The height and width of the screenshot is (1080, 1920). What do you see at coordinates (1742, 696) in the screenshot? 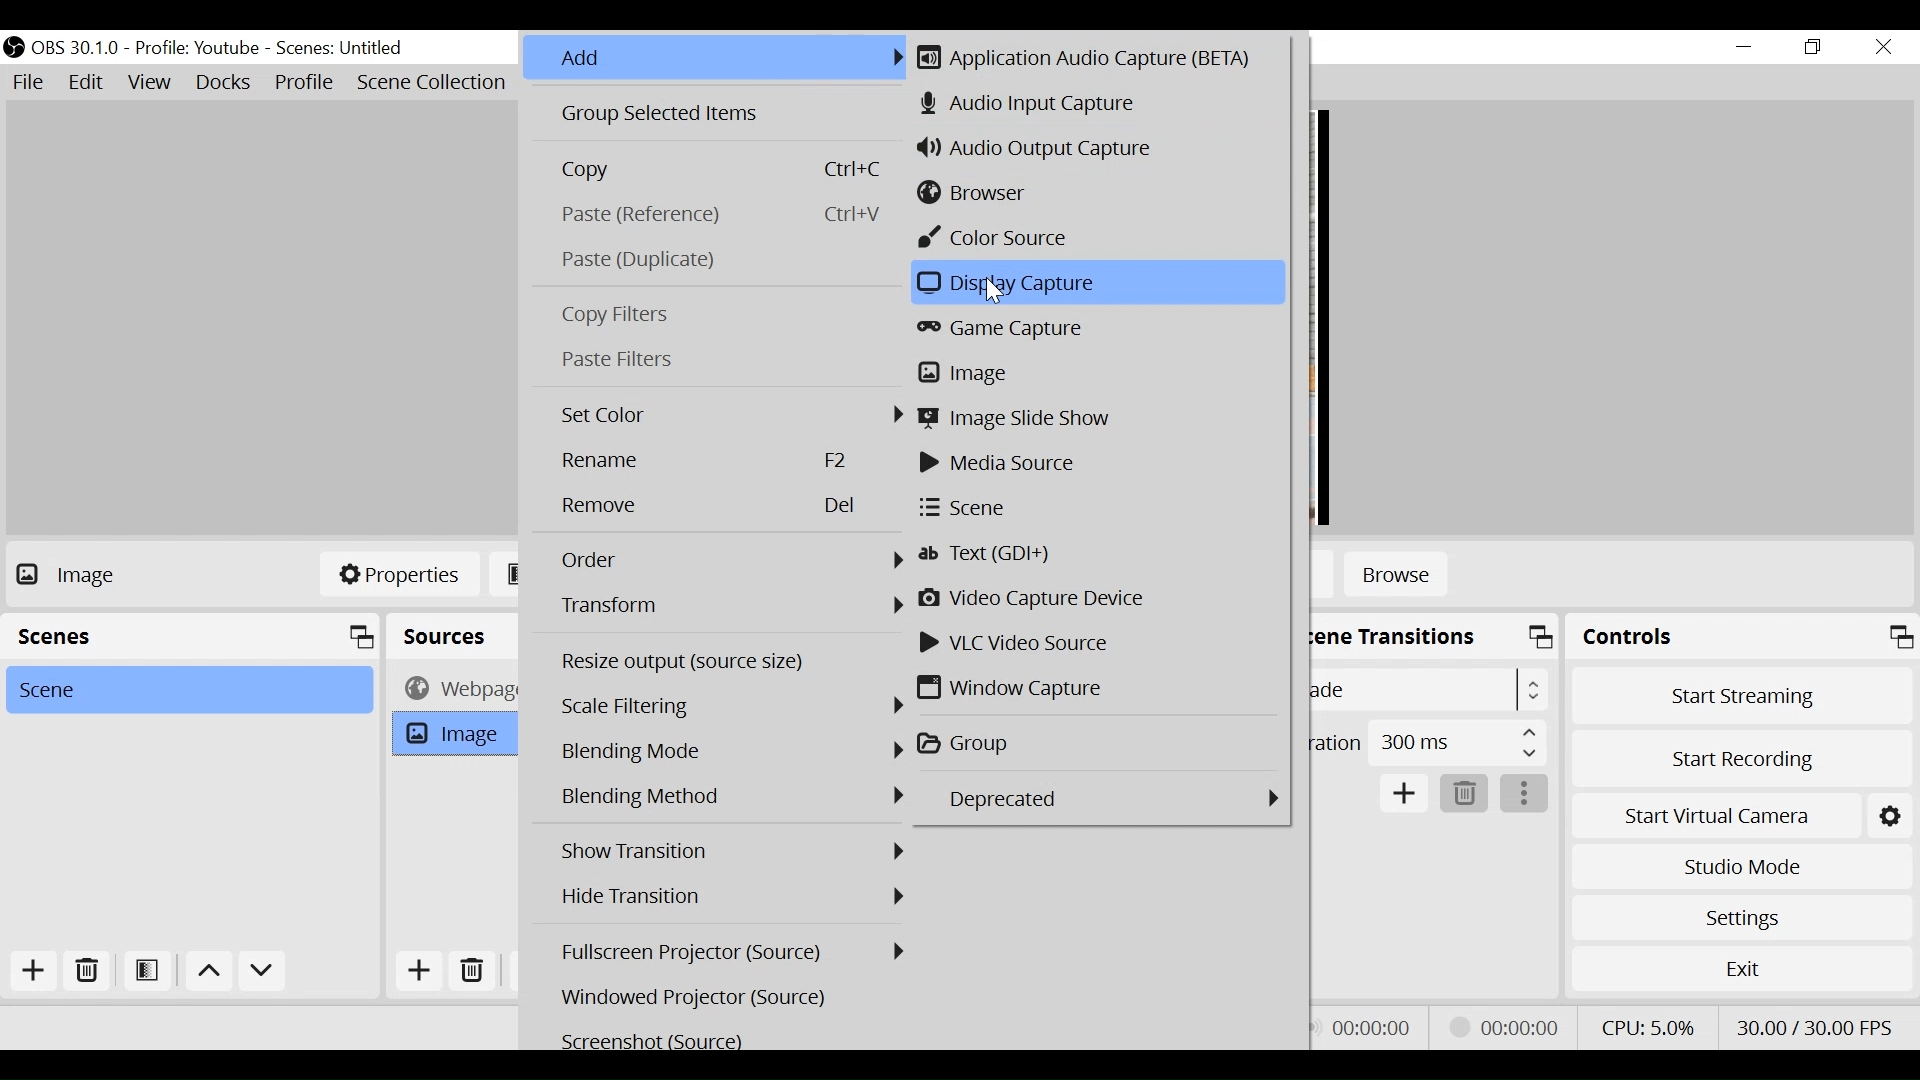
I see `Start Streaming` at bounding box center [1742, 696].